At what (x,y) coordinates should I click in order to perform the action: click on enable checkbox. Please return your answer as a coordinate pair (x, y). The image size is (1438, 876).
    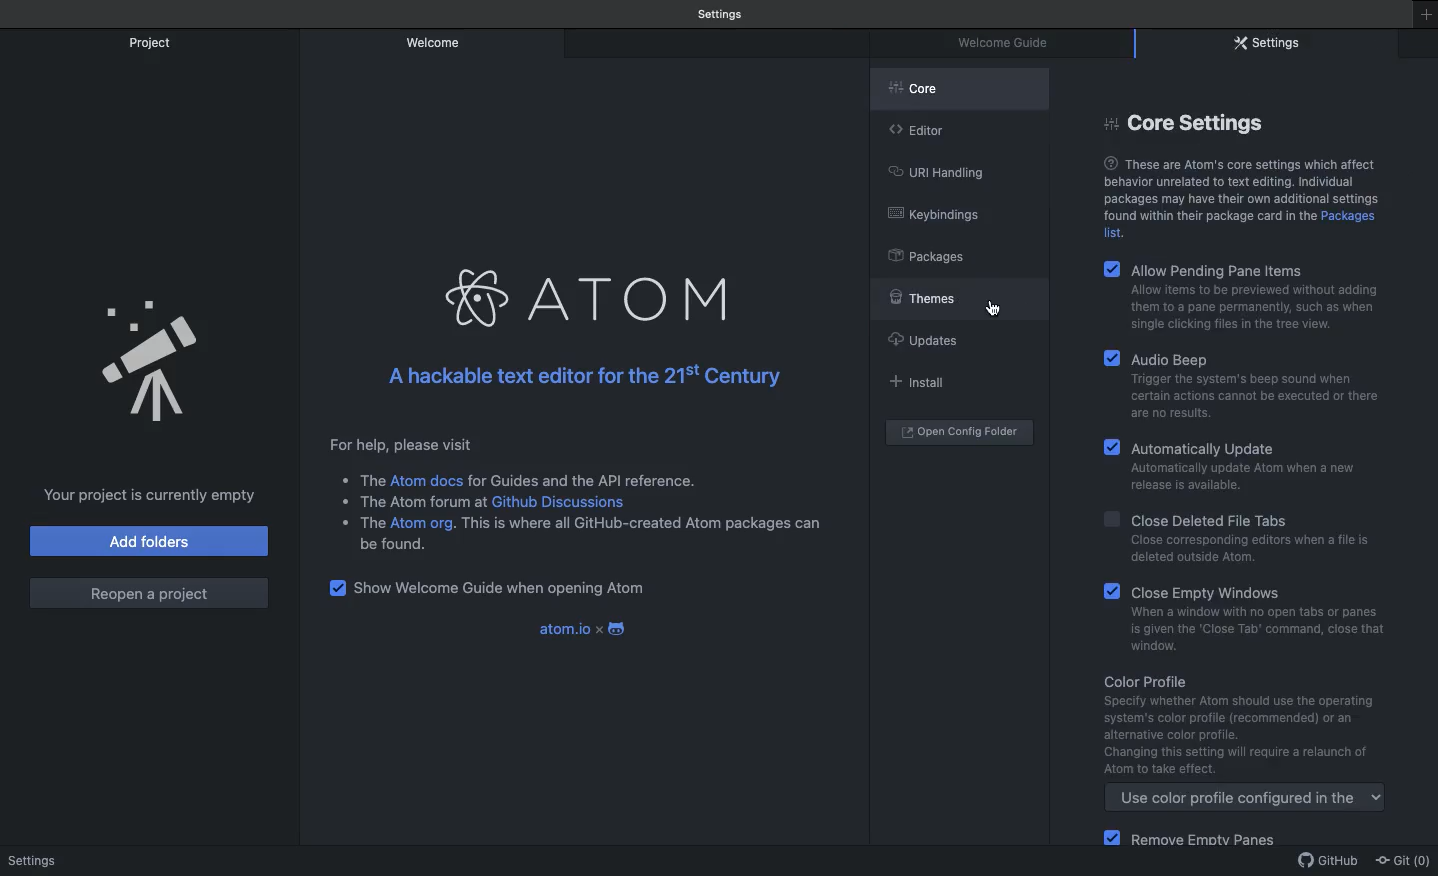
    Looking at the image, I should click on (1109, 839).